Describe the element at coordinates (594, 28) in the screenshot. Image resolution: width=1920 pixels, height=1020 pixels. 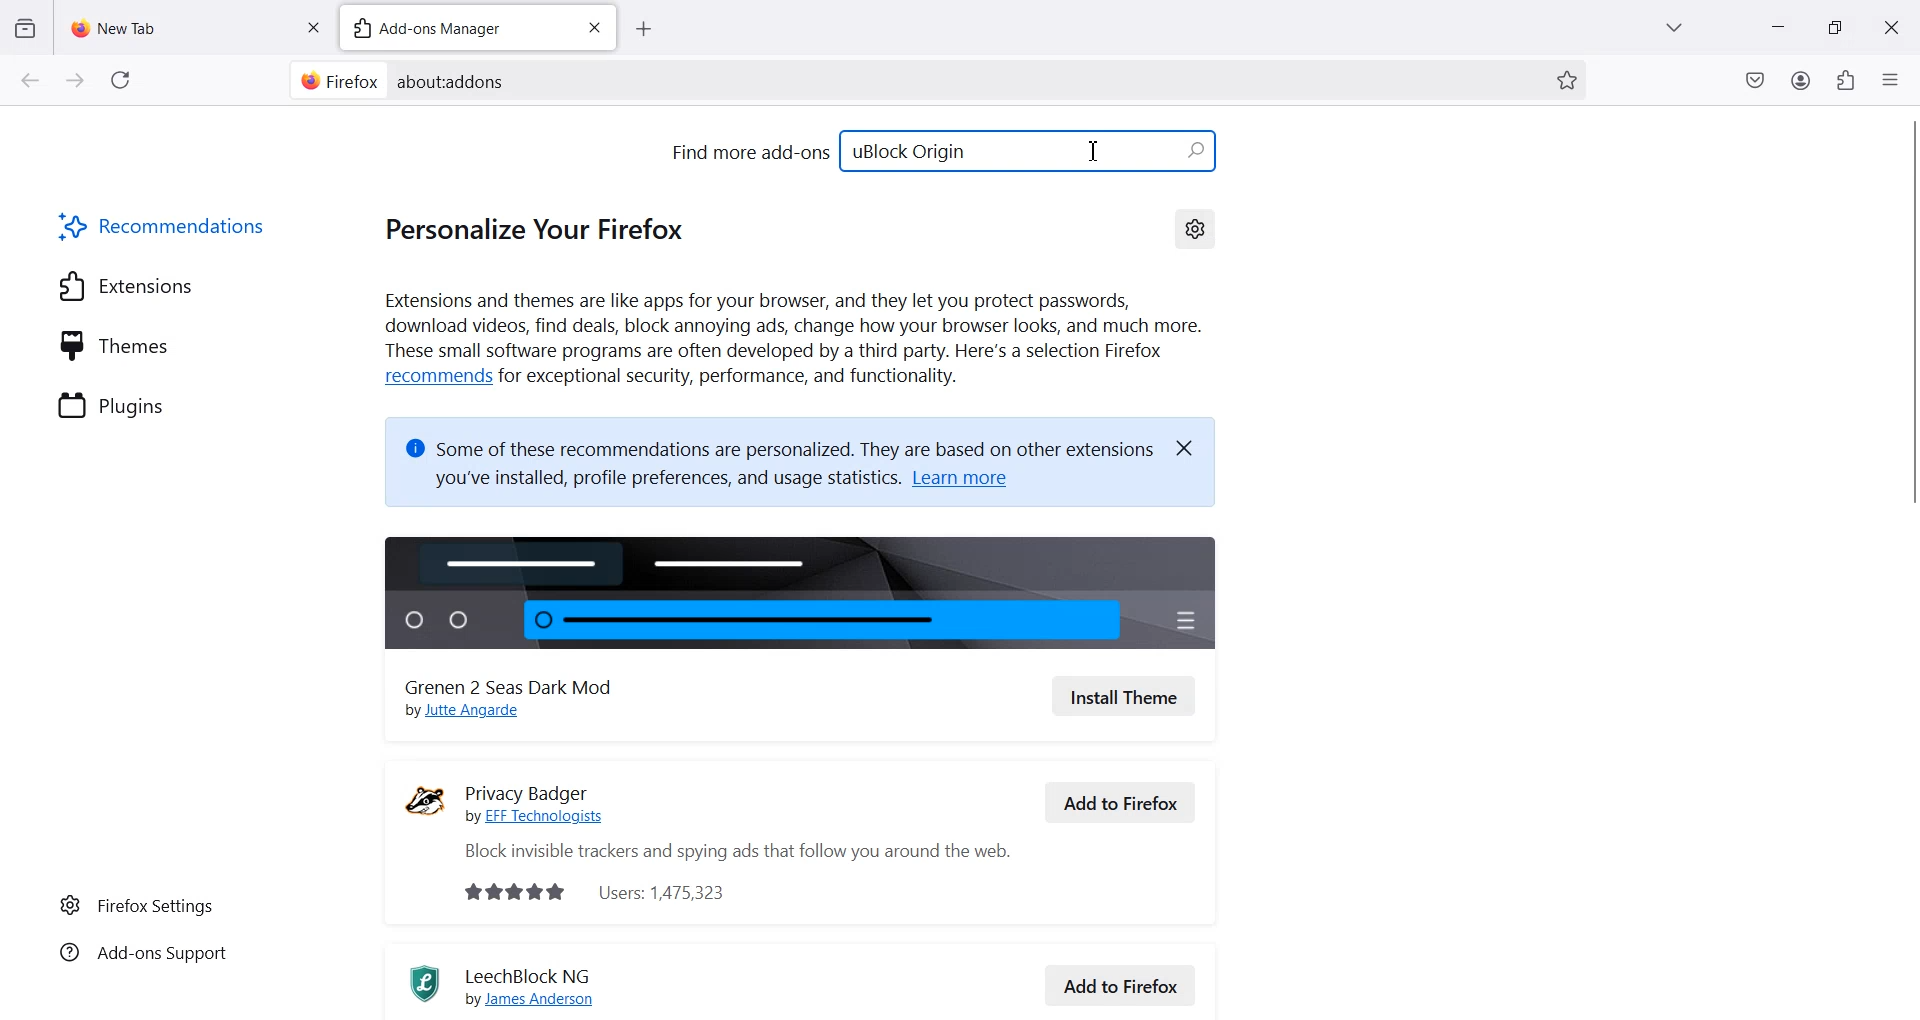
I see `Close tab` at that location.